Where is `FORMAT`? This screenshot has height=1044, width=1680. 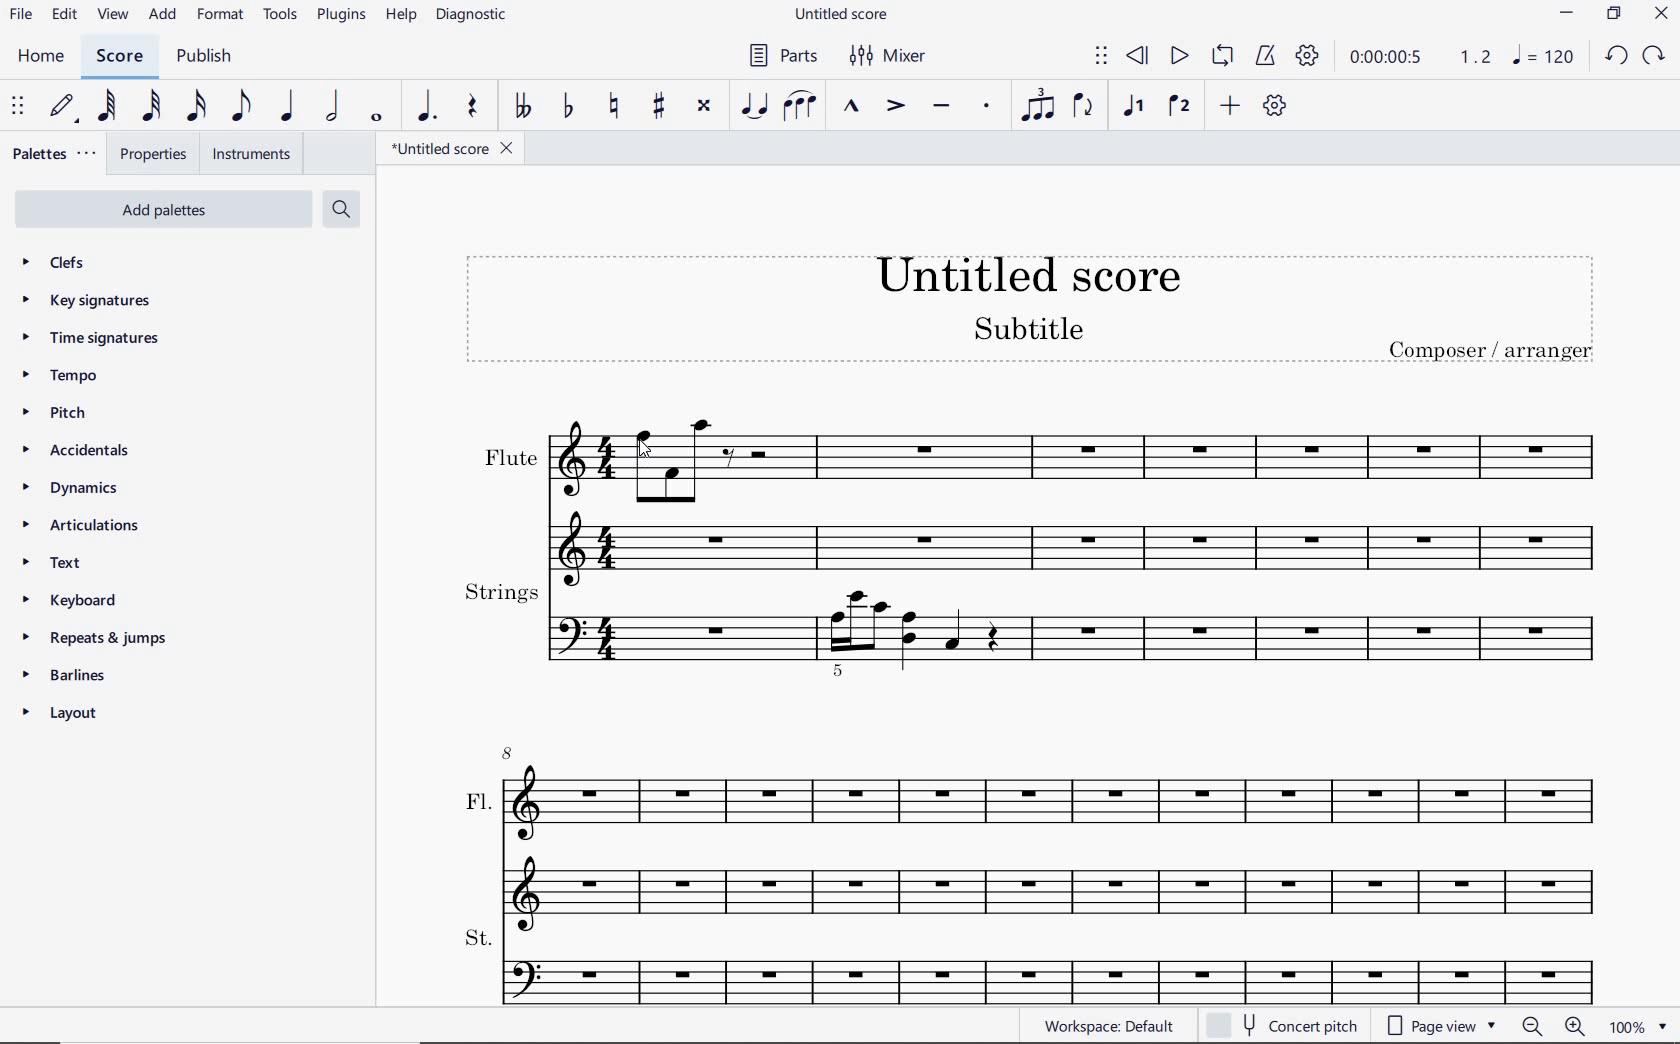 FORMAT is located at coordinates (224, 17).